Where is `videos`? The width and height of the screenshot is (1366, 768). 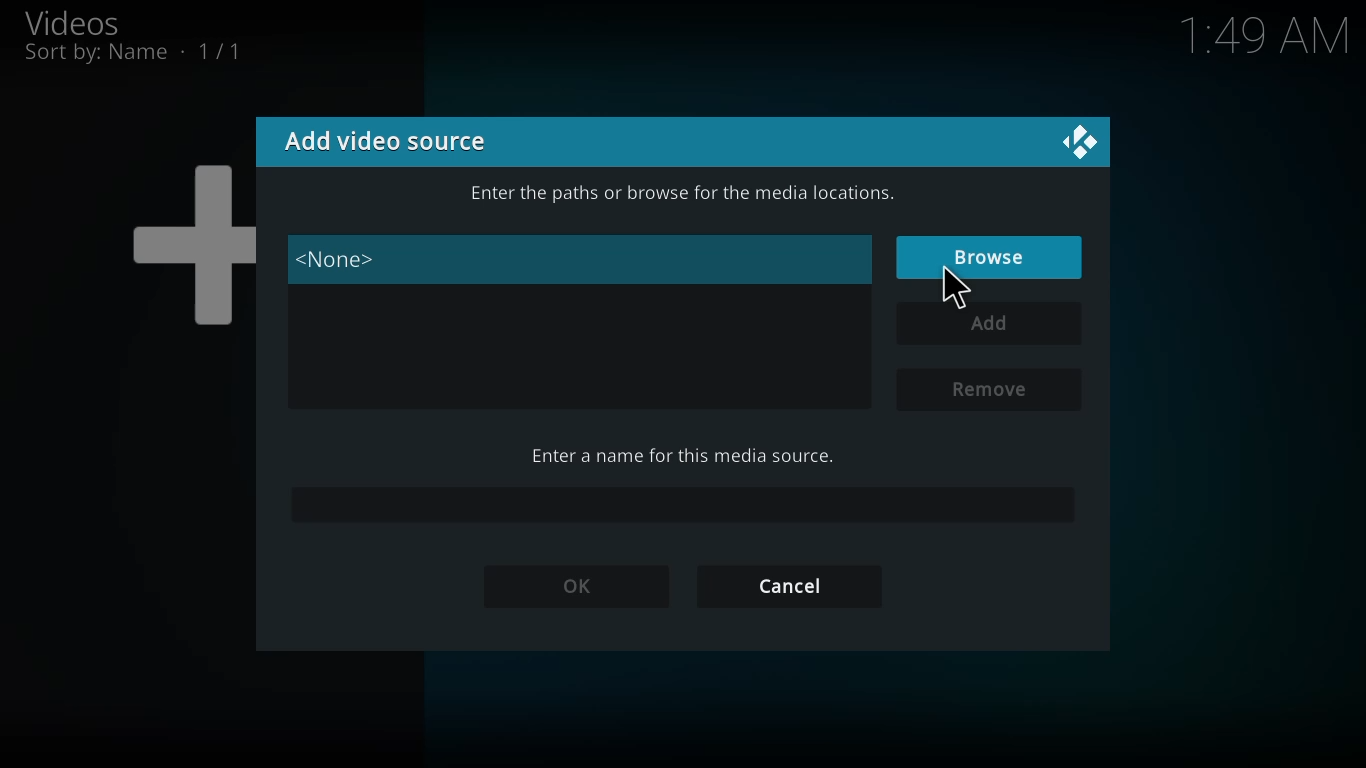 videos is located at coordinates (71, 21).